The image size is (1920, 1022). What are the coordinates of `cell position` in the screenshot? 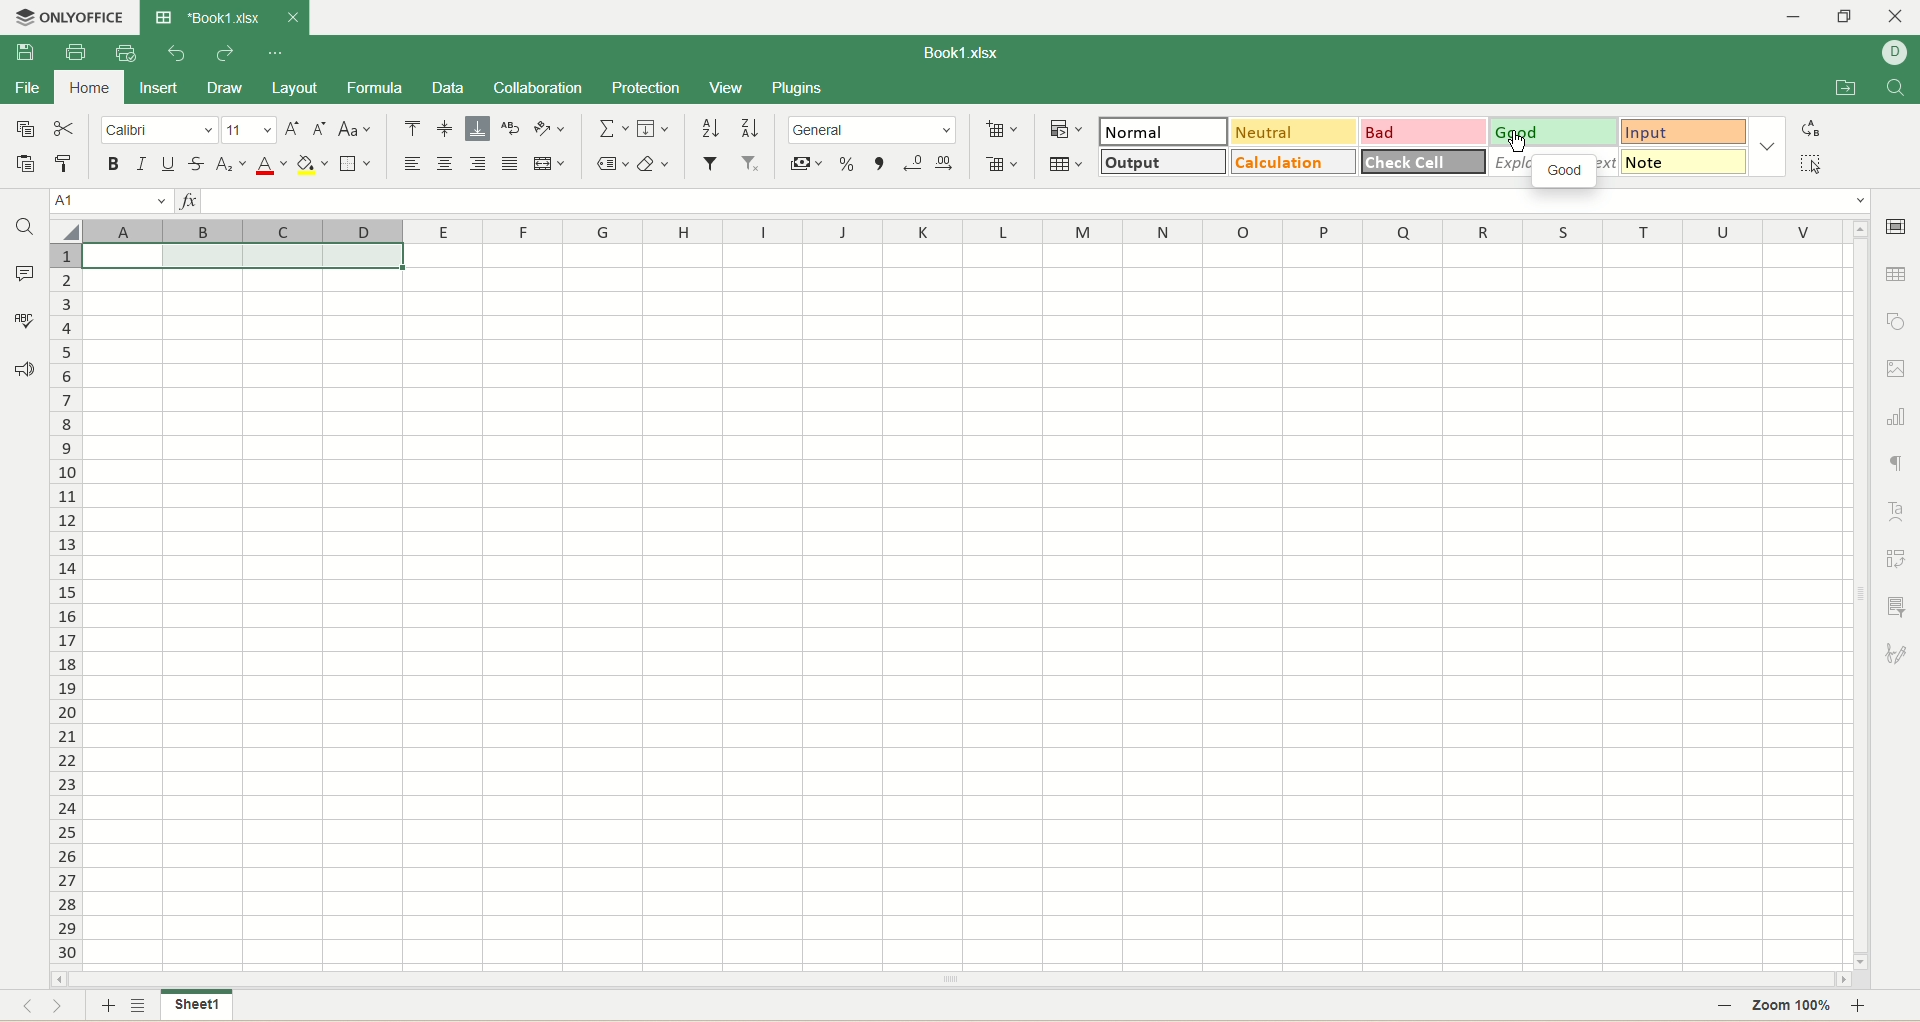 It's located at (113, 201).